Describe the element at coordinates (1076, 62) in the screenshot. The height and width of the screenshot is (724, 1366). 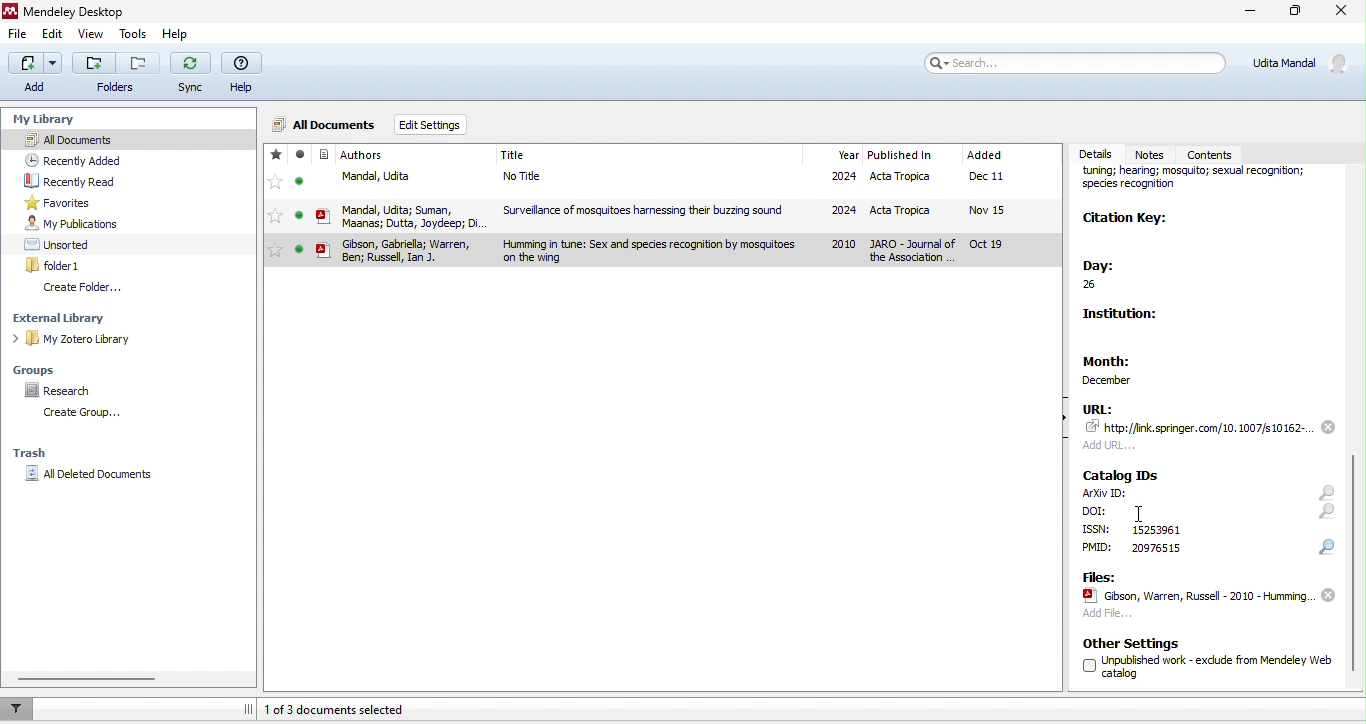
I see `search bar` at that location.